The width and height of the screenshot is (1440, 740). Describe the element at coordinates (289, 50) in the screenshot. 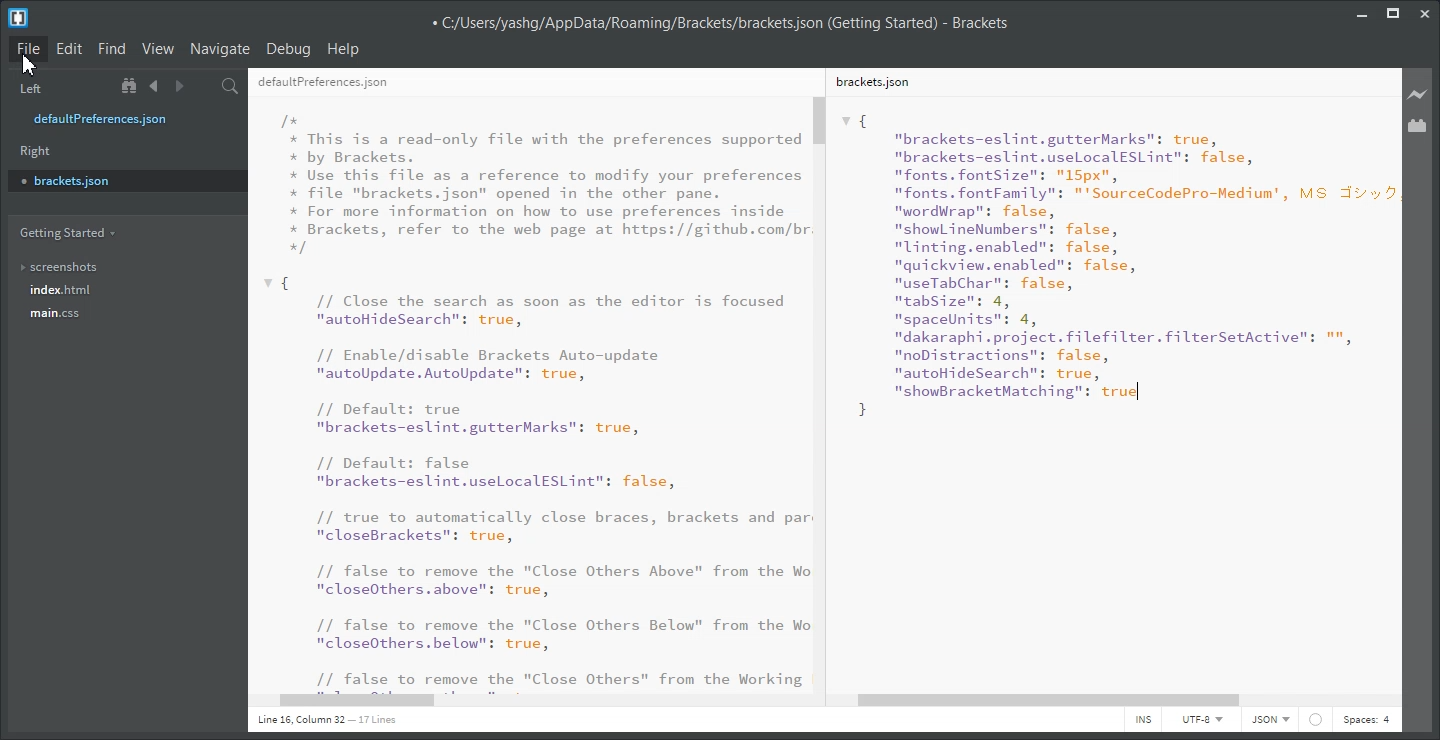

I see `Debug` at that location.